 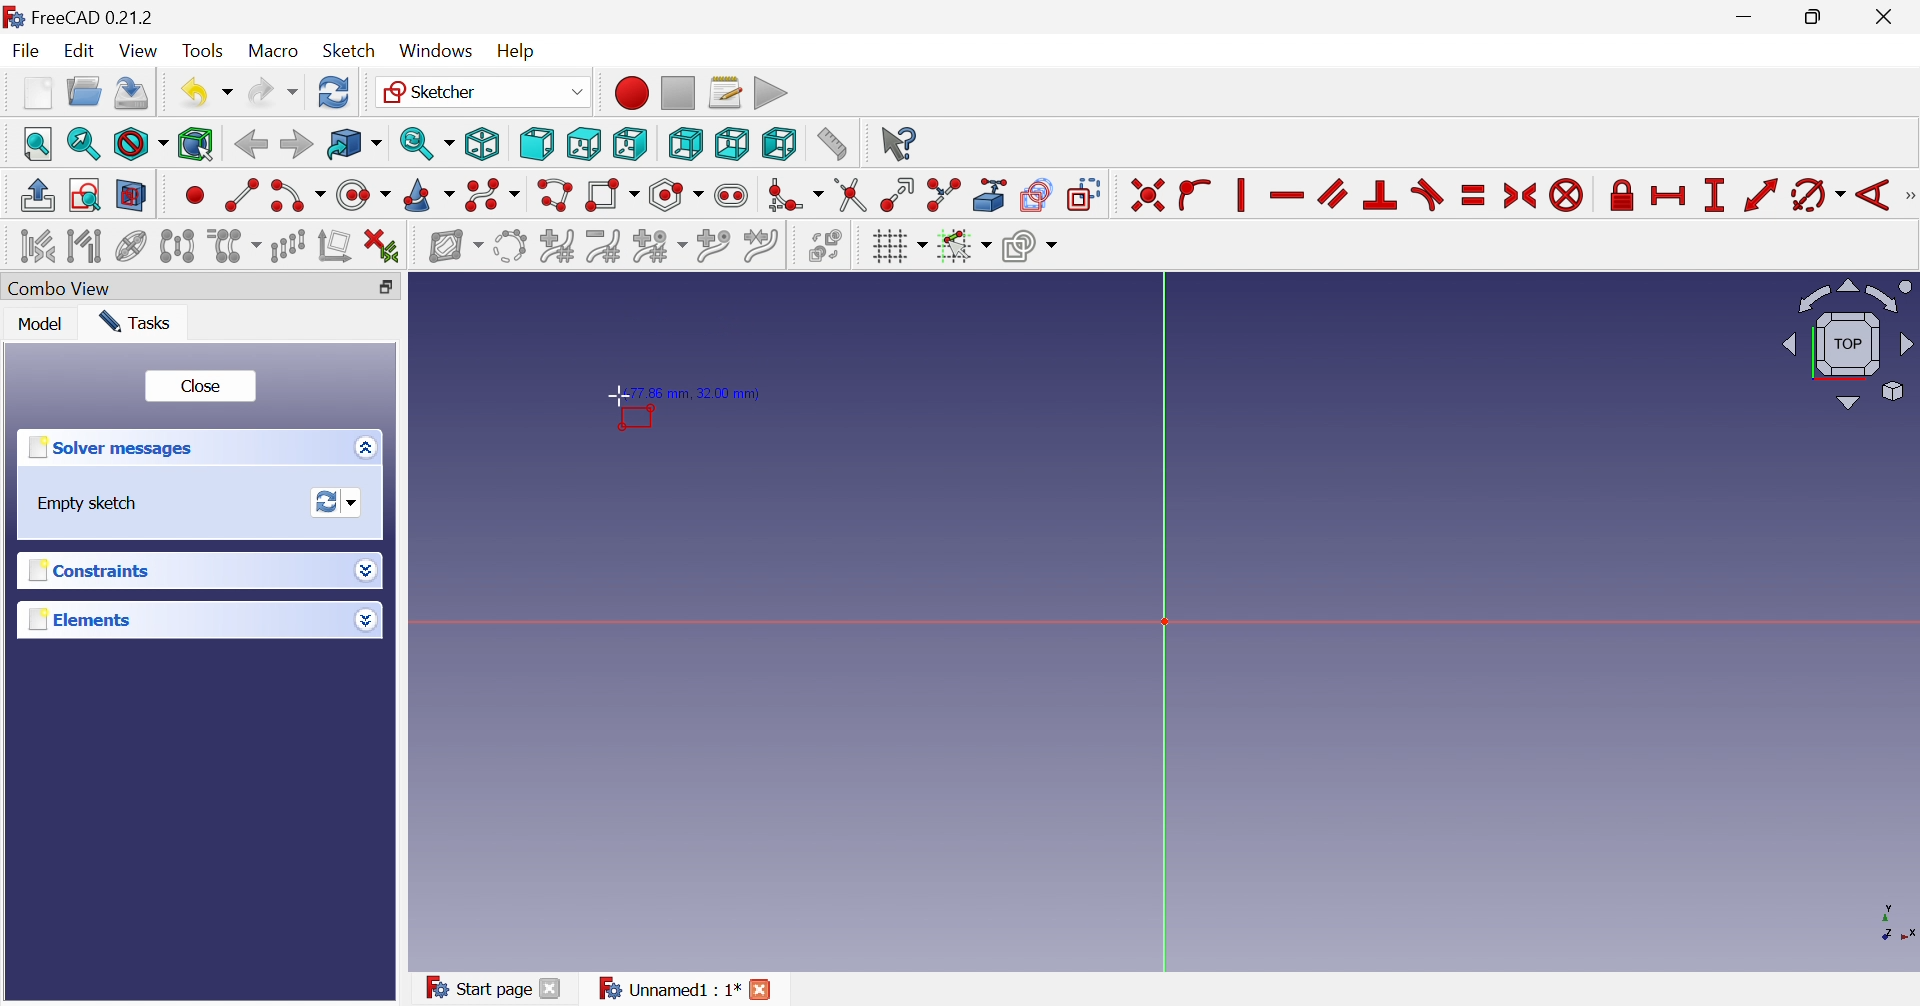 I want to click on Create rectangle, so click(x=611, y=196).